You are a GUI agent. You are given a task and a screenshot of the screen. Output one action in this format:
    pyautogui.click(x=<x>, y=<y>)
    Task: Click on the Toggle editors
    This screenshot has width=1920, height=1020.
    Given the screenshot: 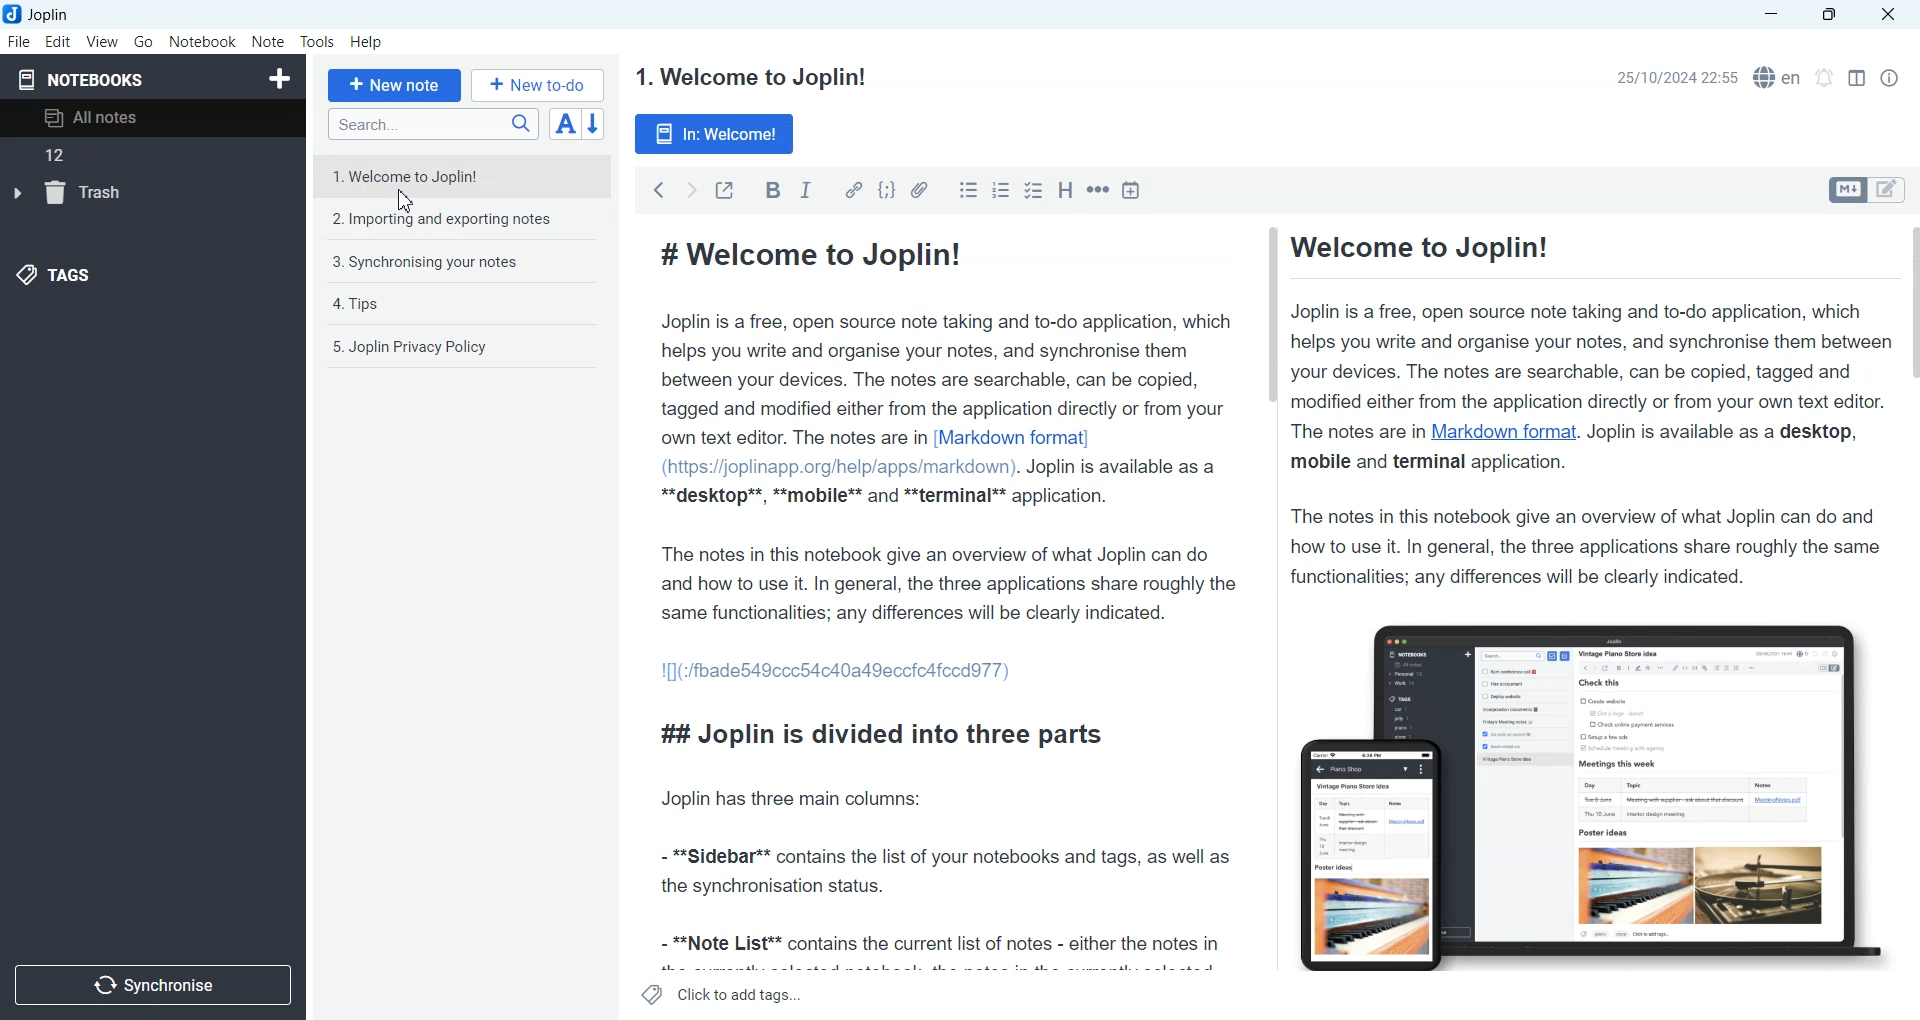 What is the action you would take?
    pyautogui.click(x=1846, y=190)
    